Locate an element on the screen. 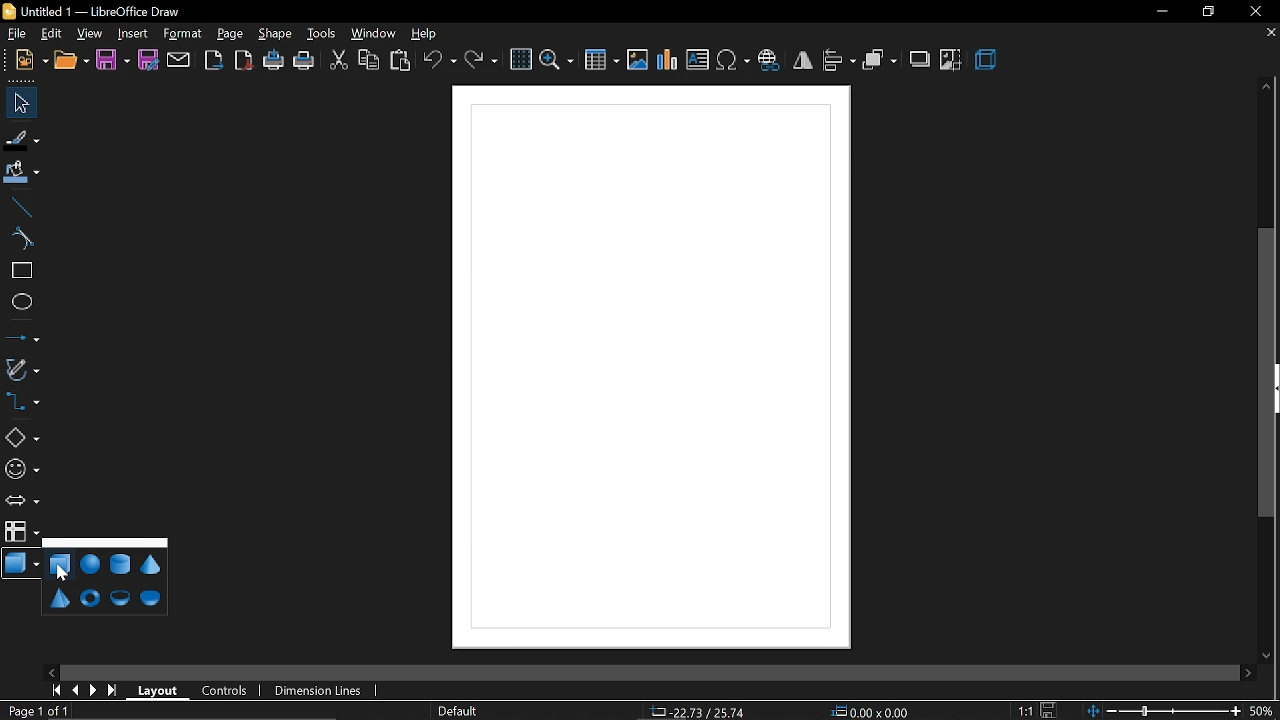 This screenshot has width=1280, height=720. icon is located at coordinates (8, 11).